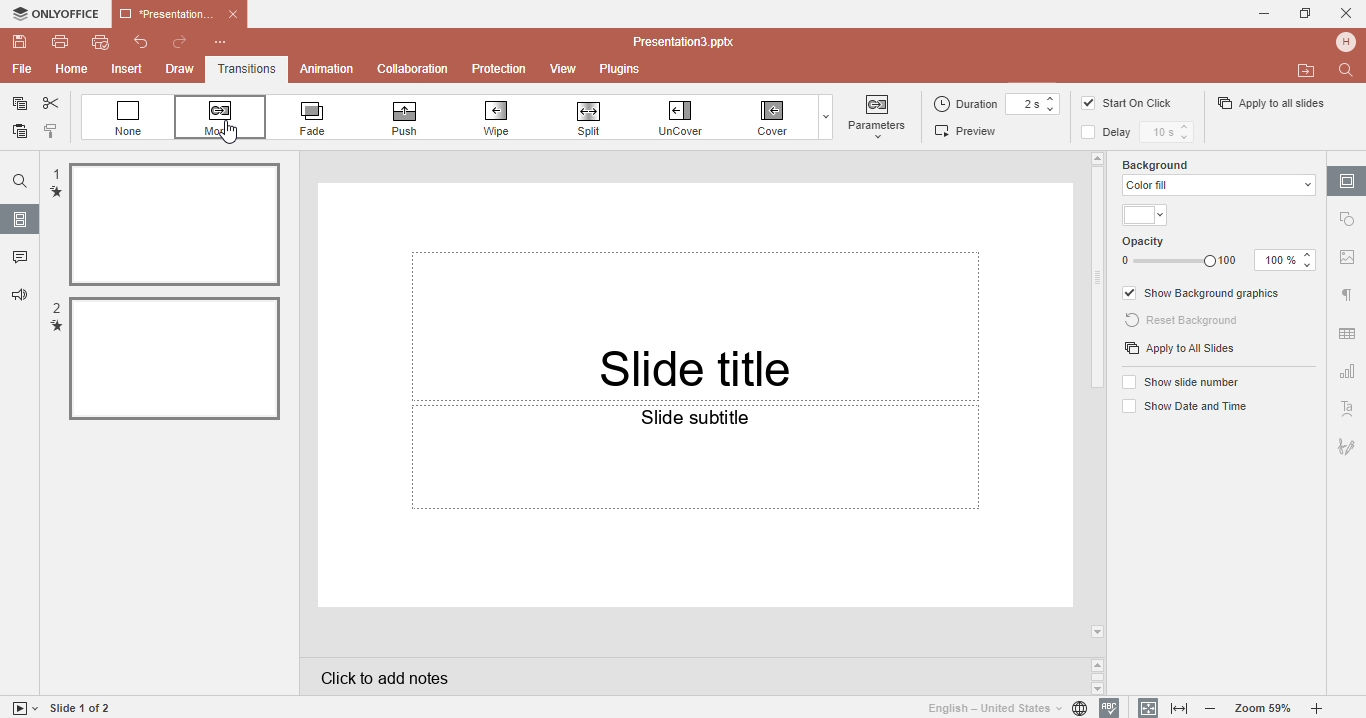 The image size is (1366, 718). What do you see at coordinates (1347, 408) in the screenshot?
I see `Text art setting` at bounding box center [1347, 408].